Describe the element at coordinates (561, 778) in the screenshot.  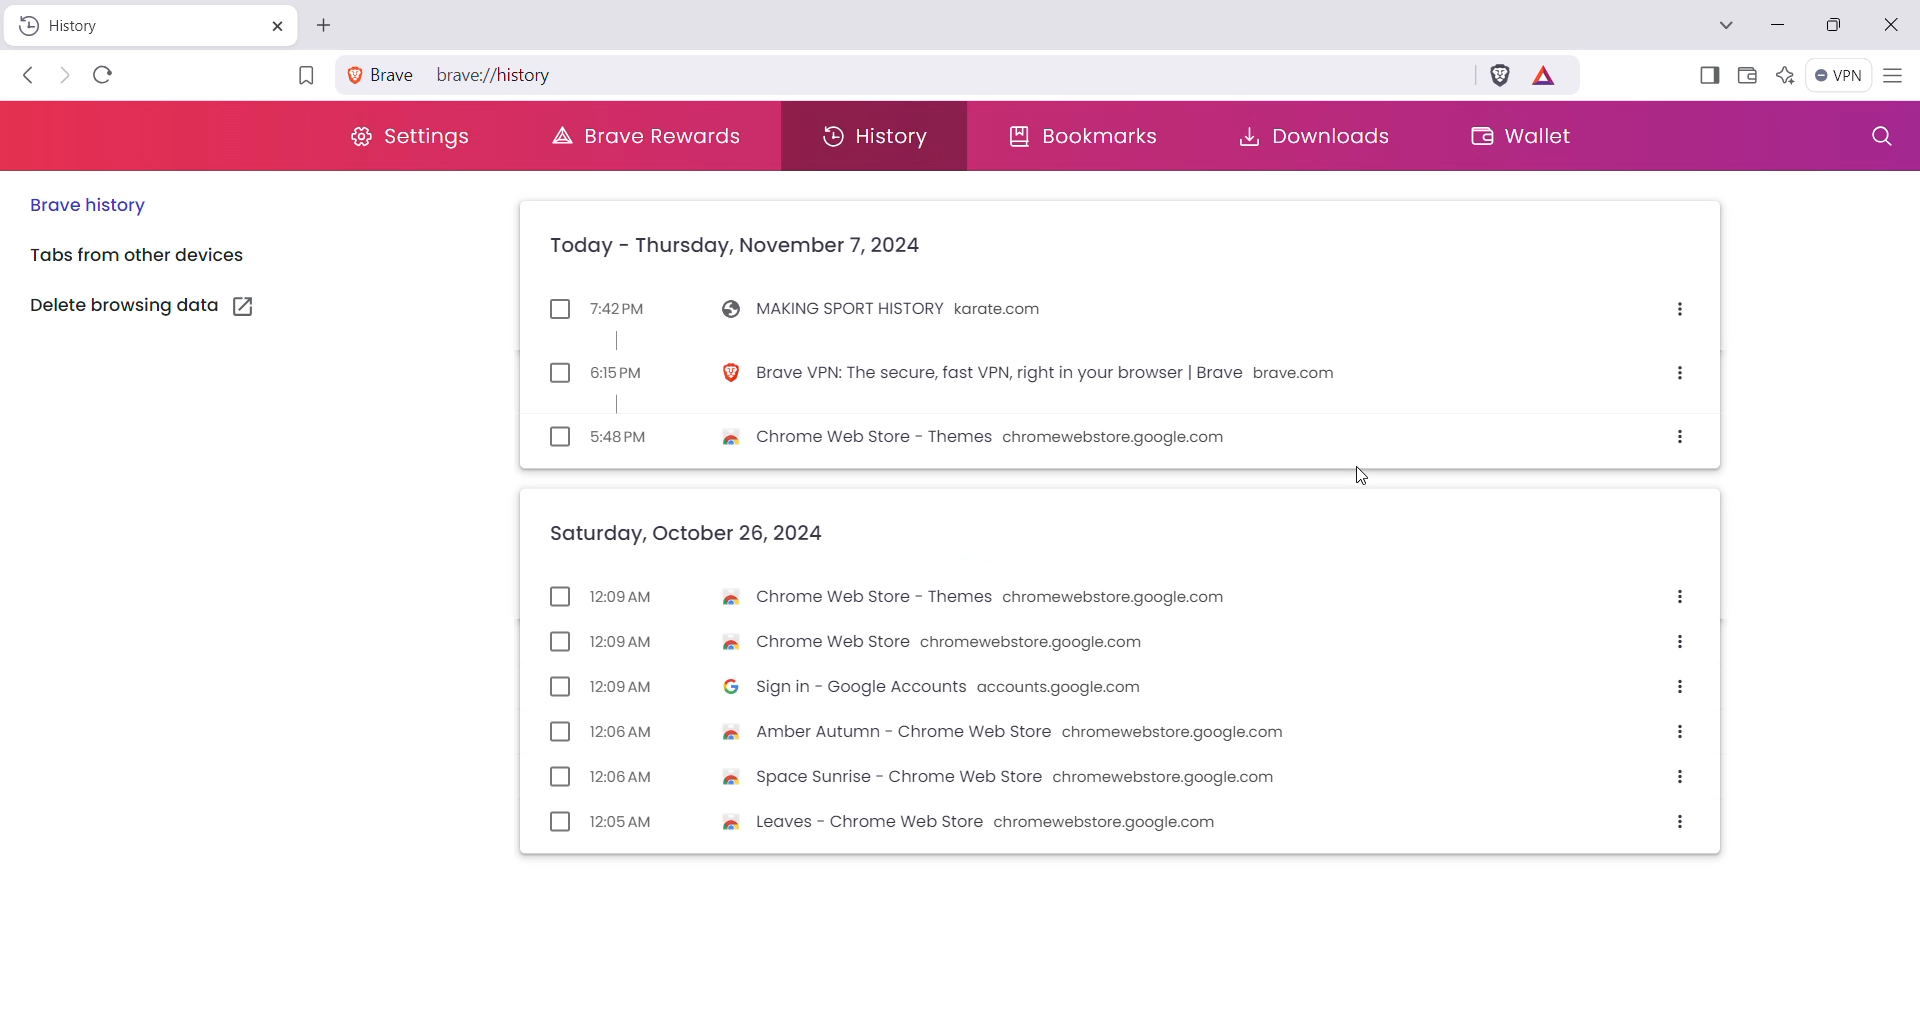
I see `checkbox` at that location.